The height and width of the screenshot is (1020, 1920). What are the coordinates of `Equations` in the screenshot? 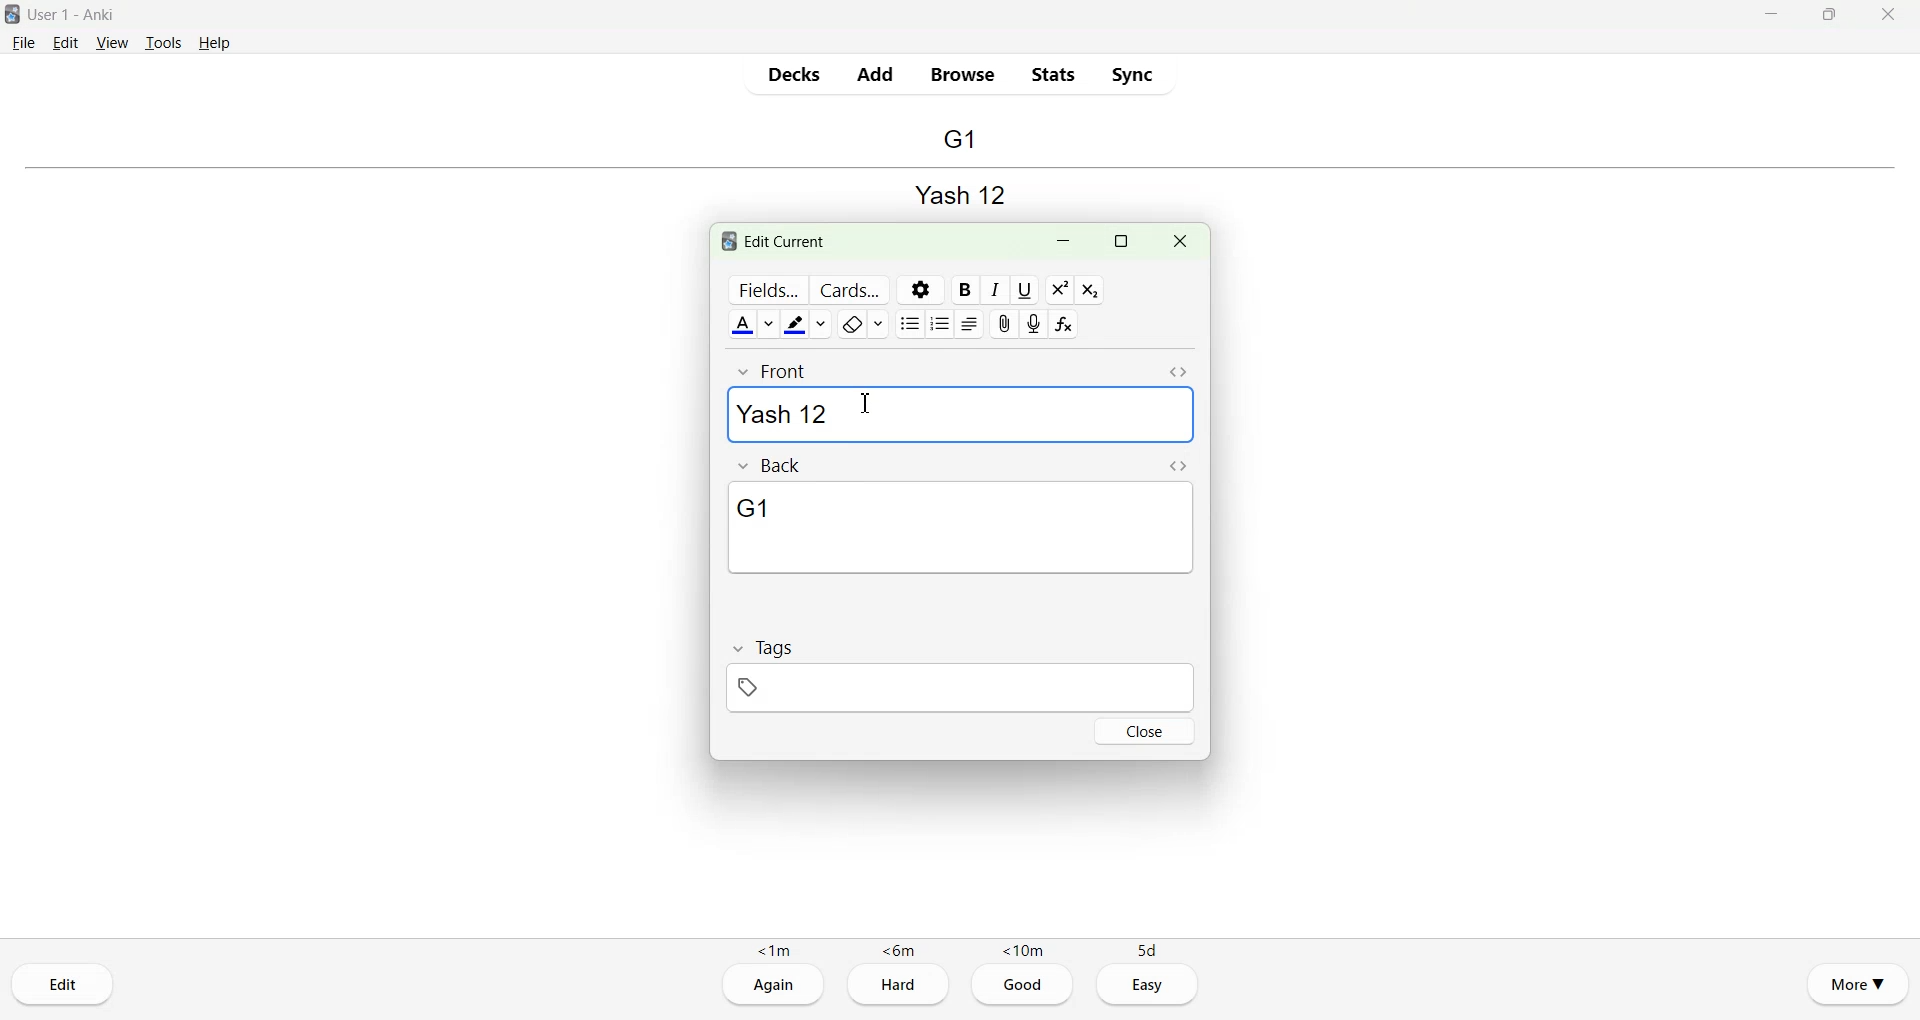 It's located at (1066, 324).